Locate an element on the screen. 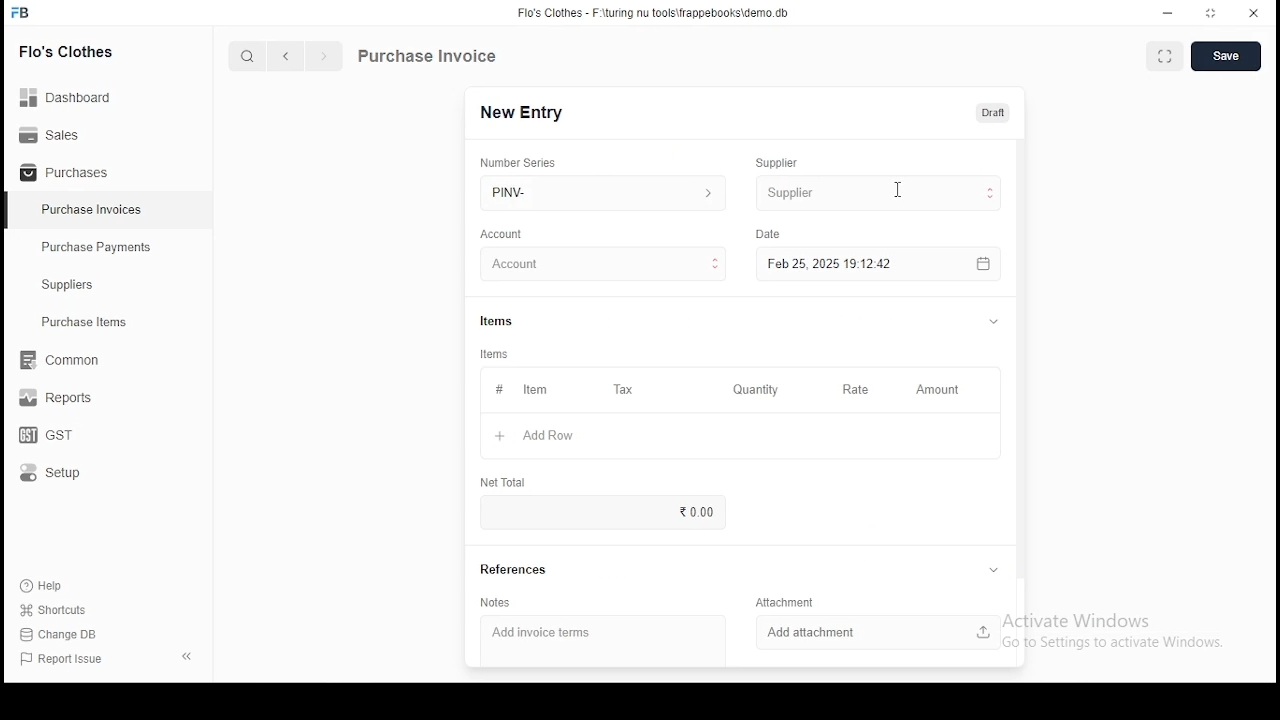  Shortcuts is located at coordinates (61, 610).